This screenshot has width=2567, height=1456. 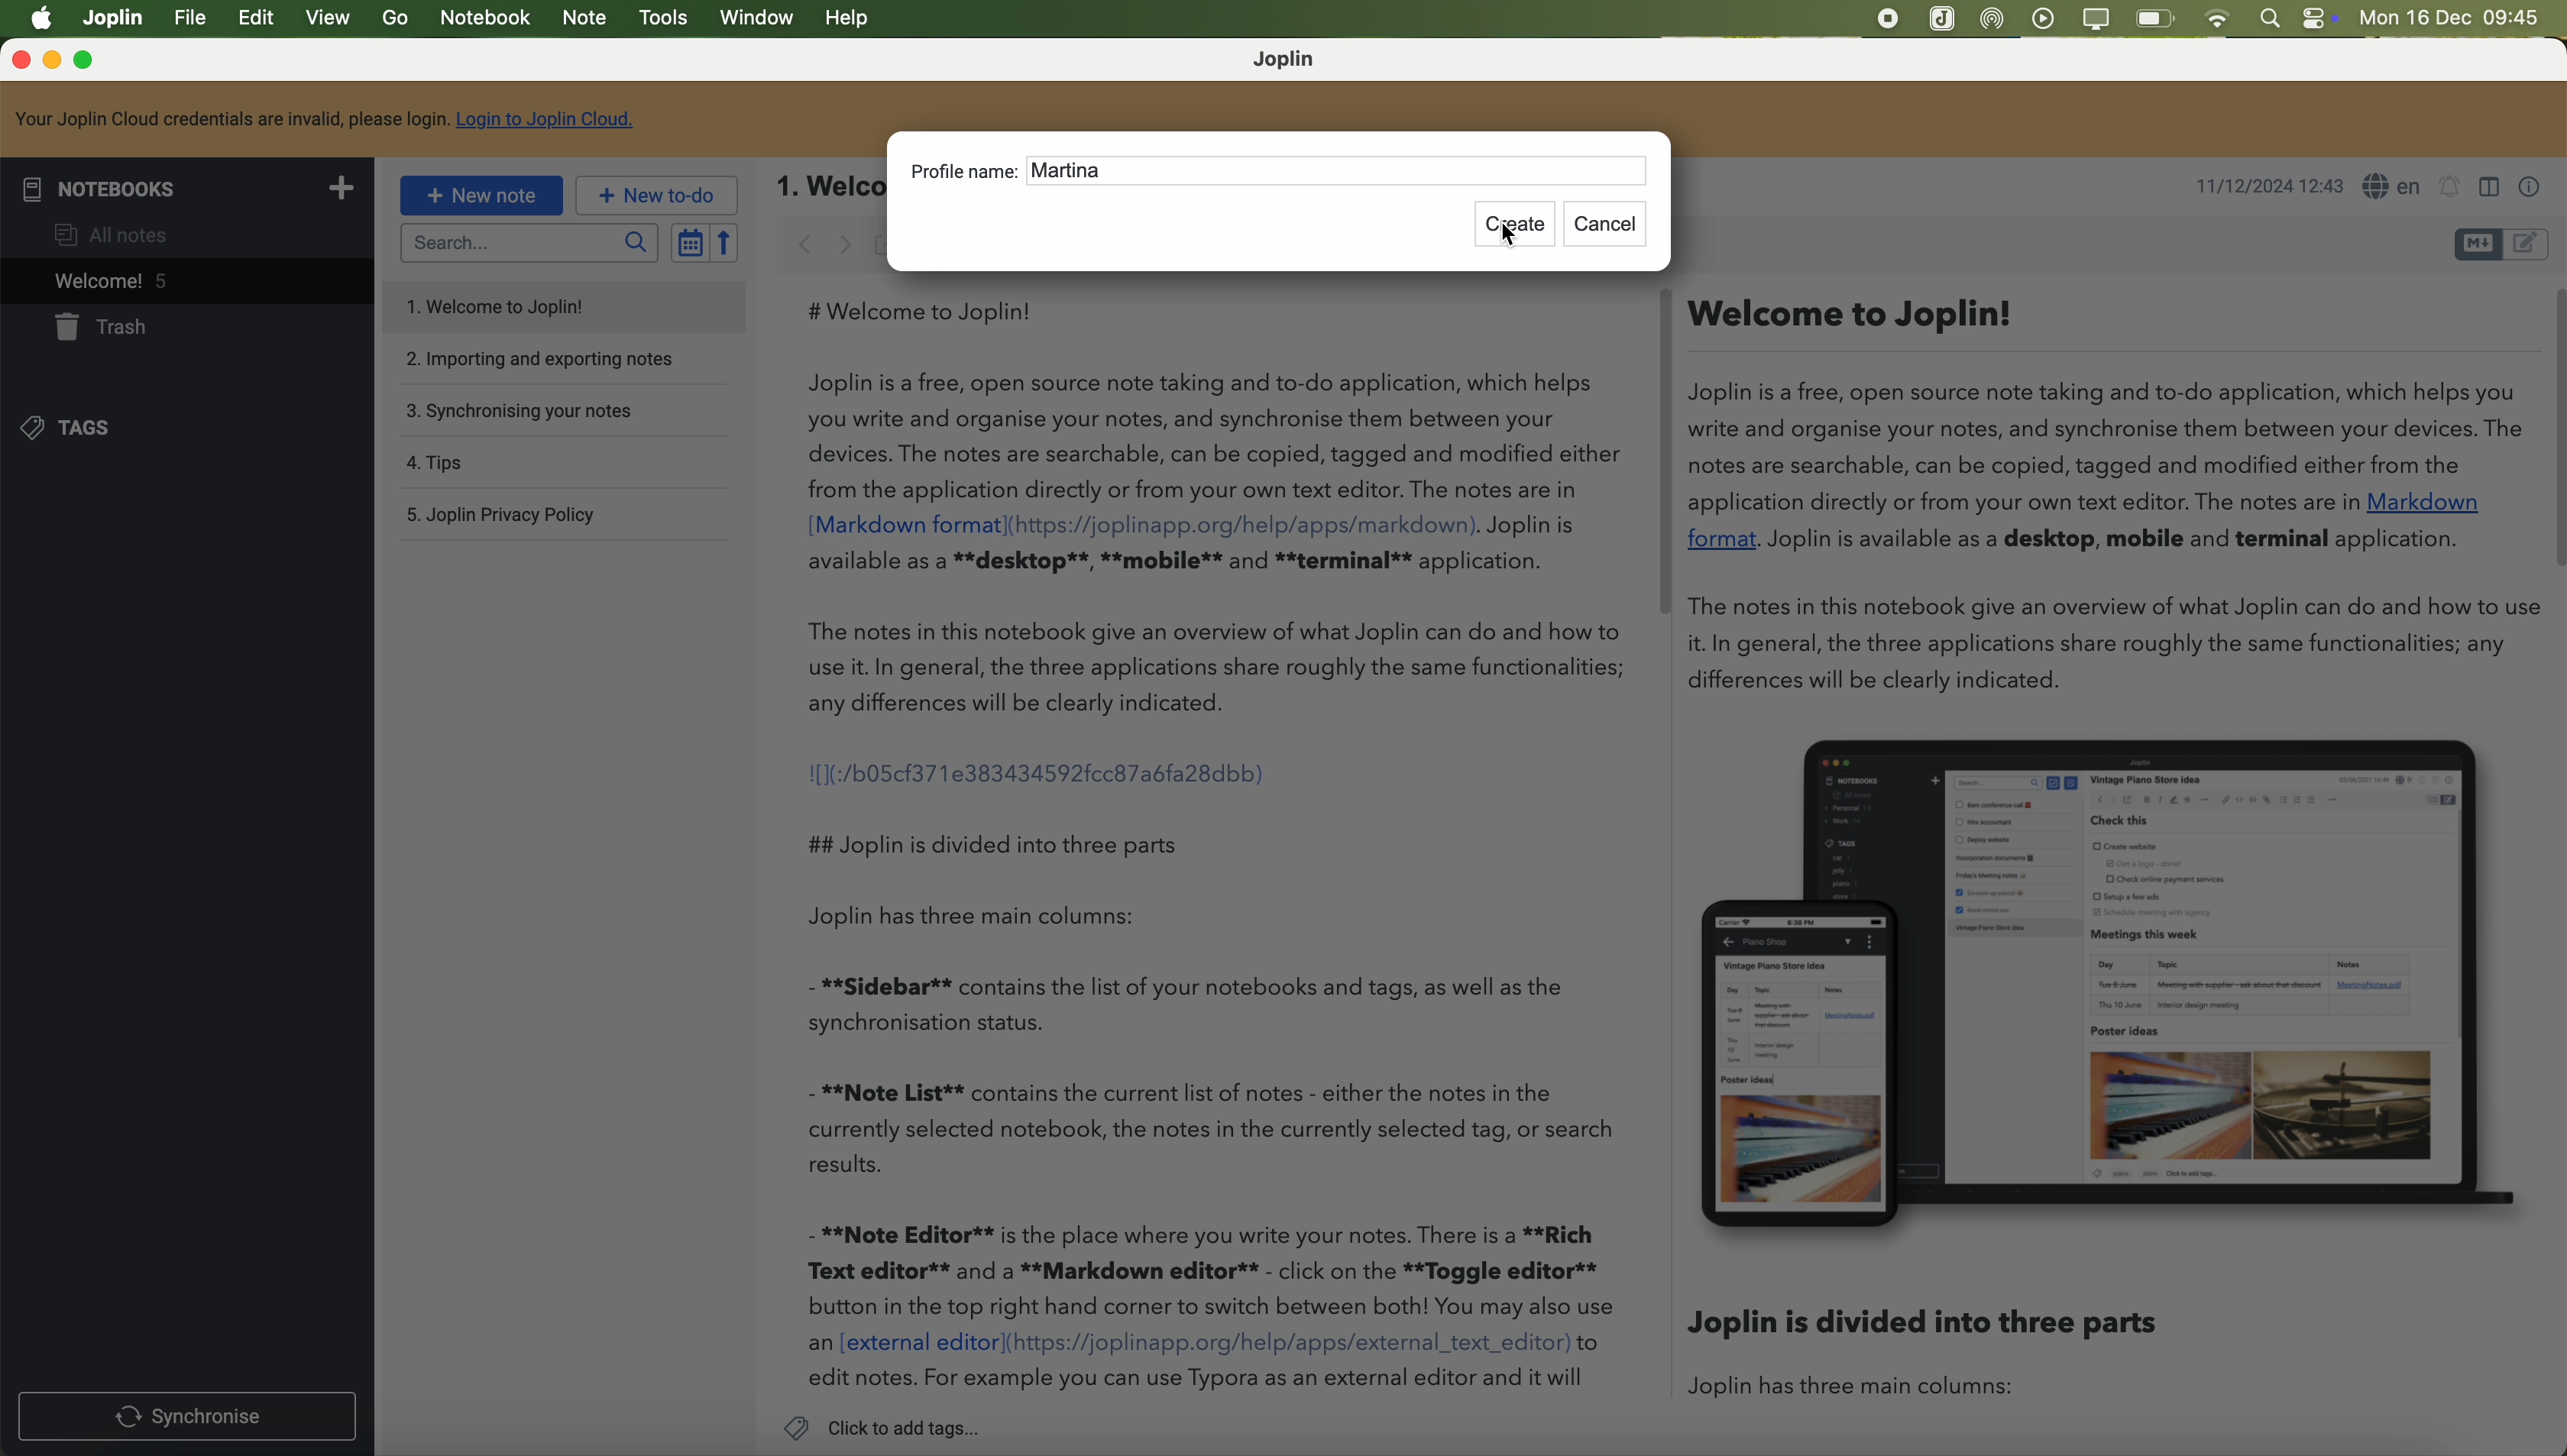 I want to click on toggle editors, so click(x=2474, y=245).